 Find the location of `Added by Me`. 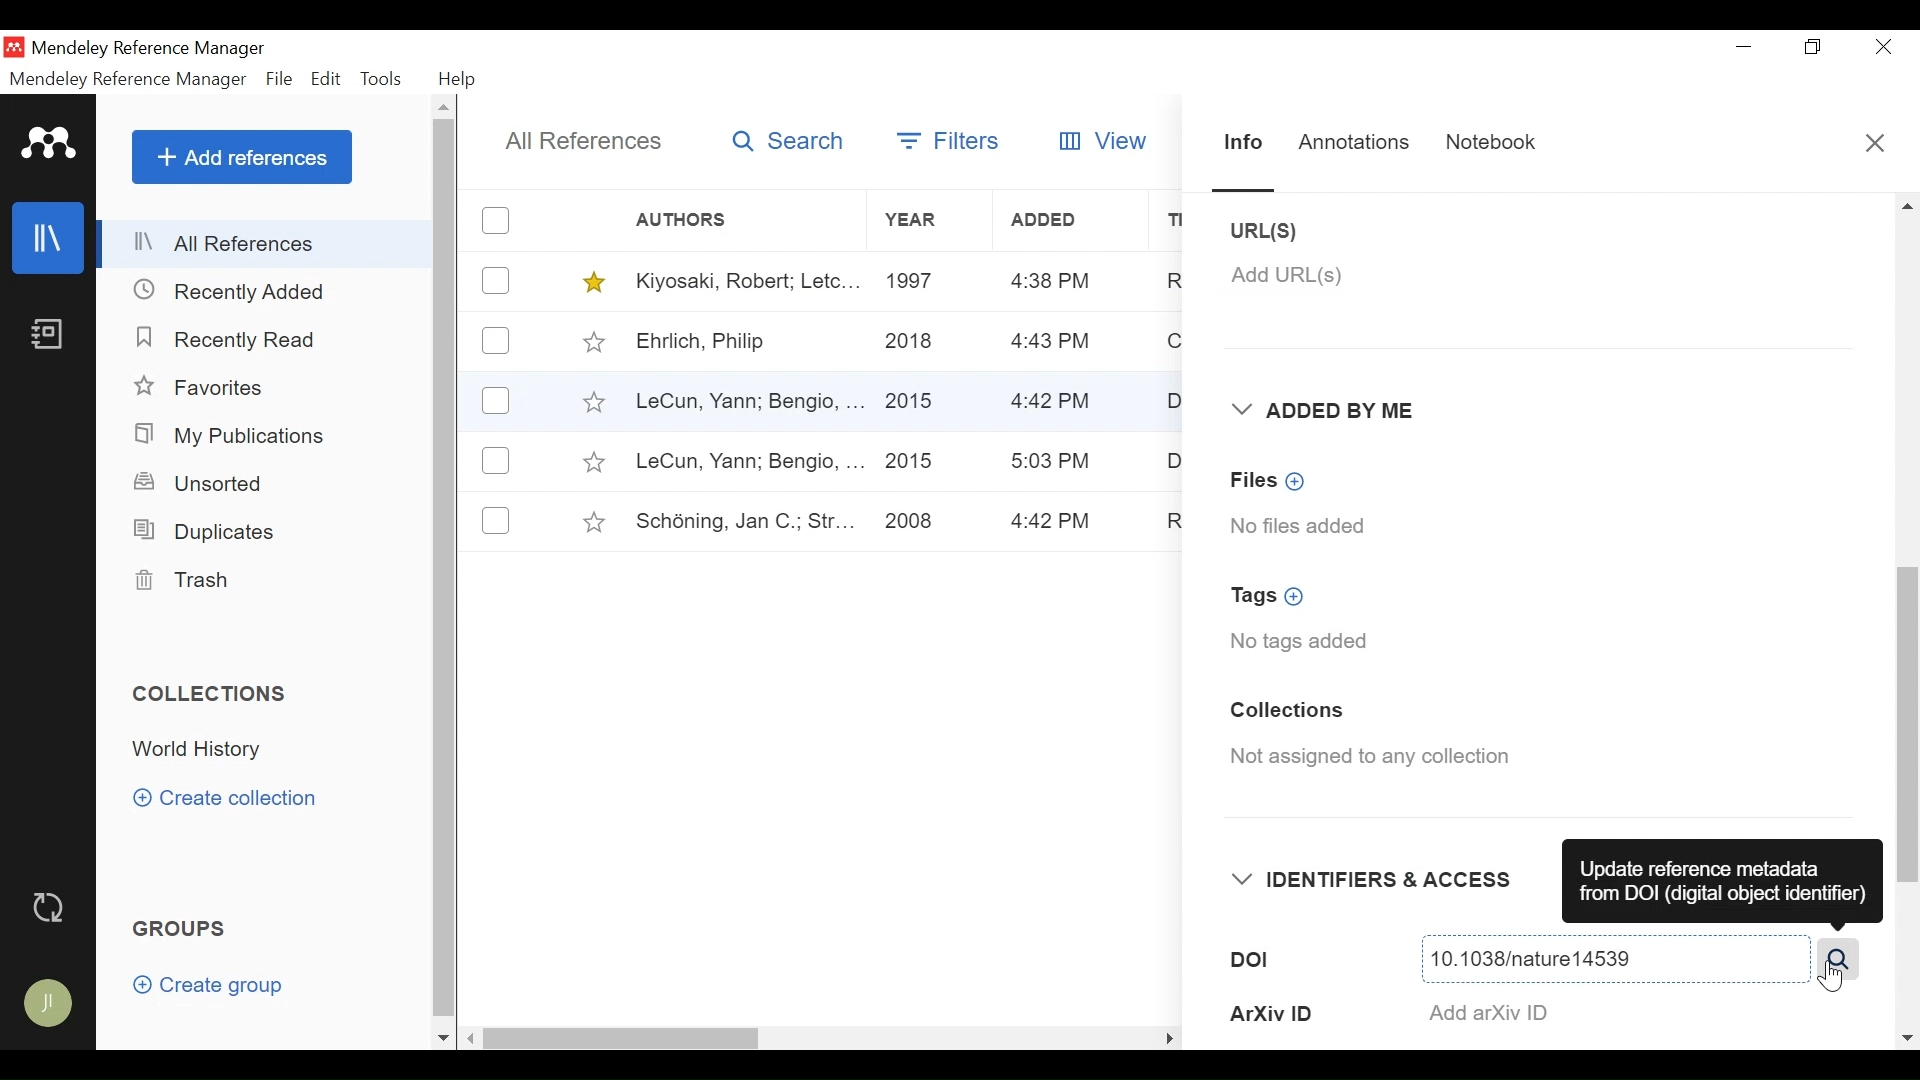

Added by Me is located at coordinates (1330, 411).